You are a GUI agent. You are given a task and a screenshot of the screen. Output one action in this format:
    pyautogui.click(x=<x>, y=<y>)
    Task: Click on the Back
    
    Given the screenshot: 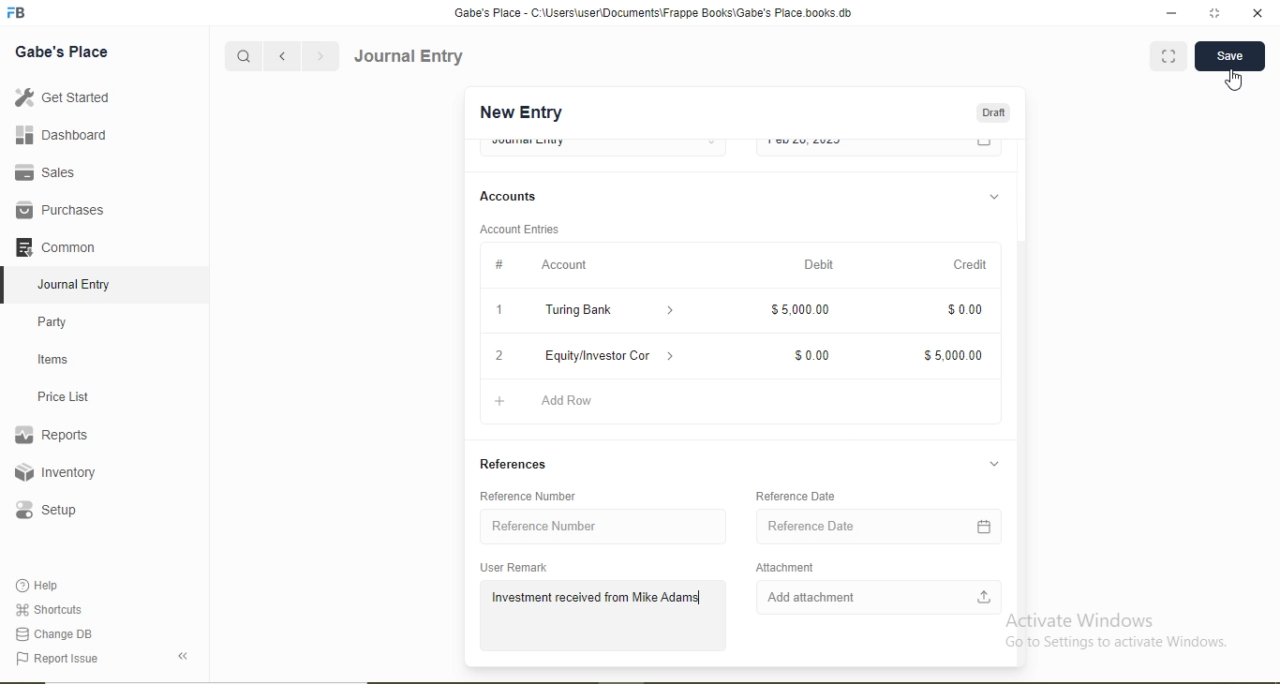 What is the action you would take?
    pyautogui.click(x=182, y=656)
    